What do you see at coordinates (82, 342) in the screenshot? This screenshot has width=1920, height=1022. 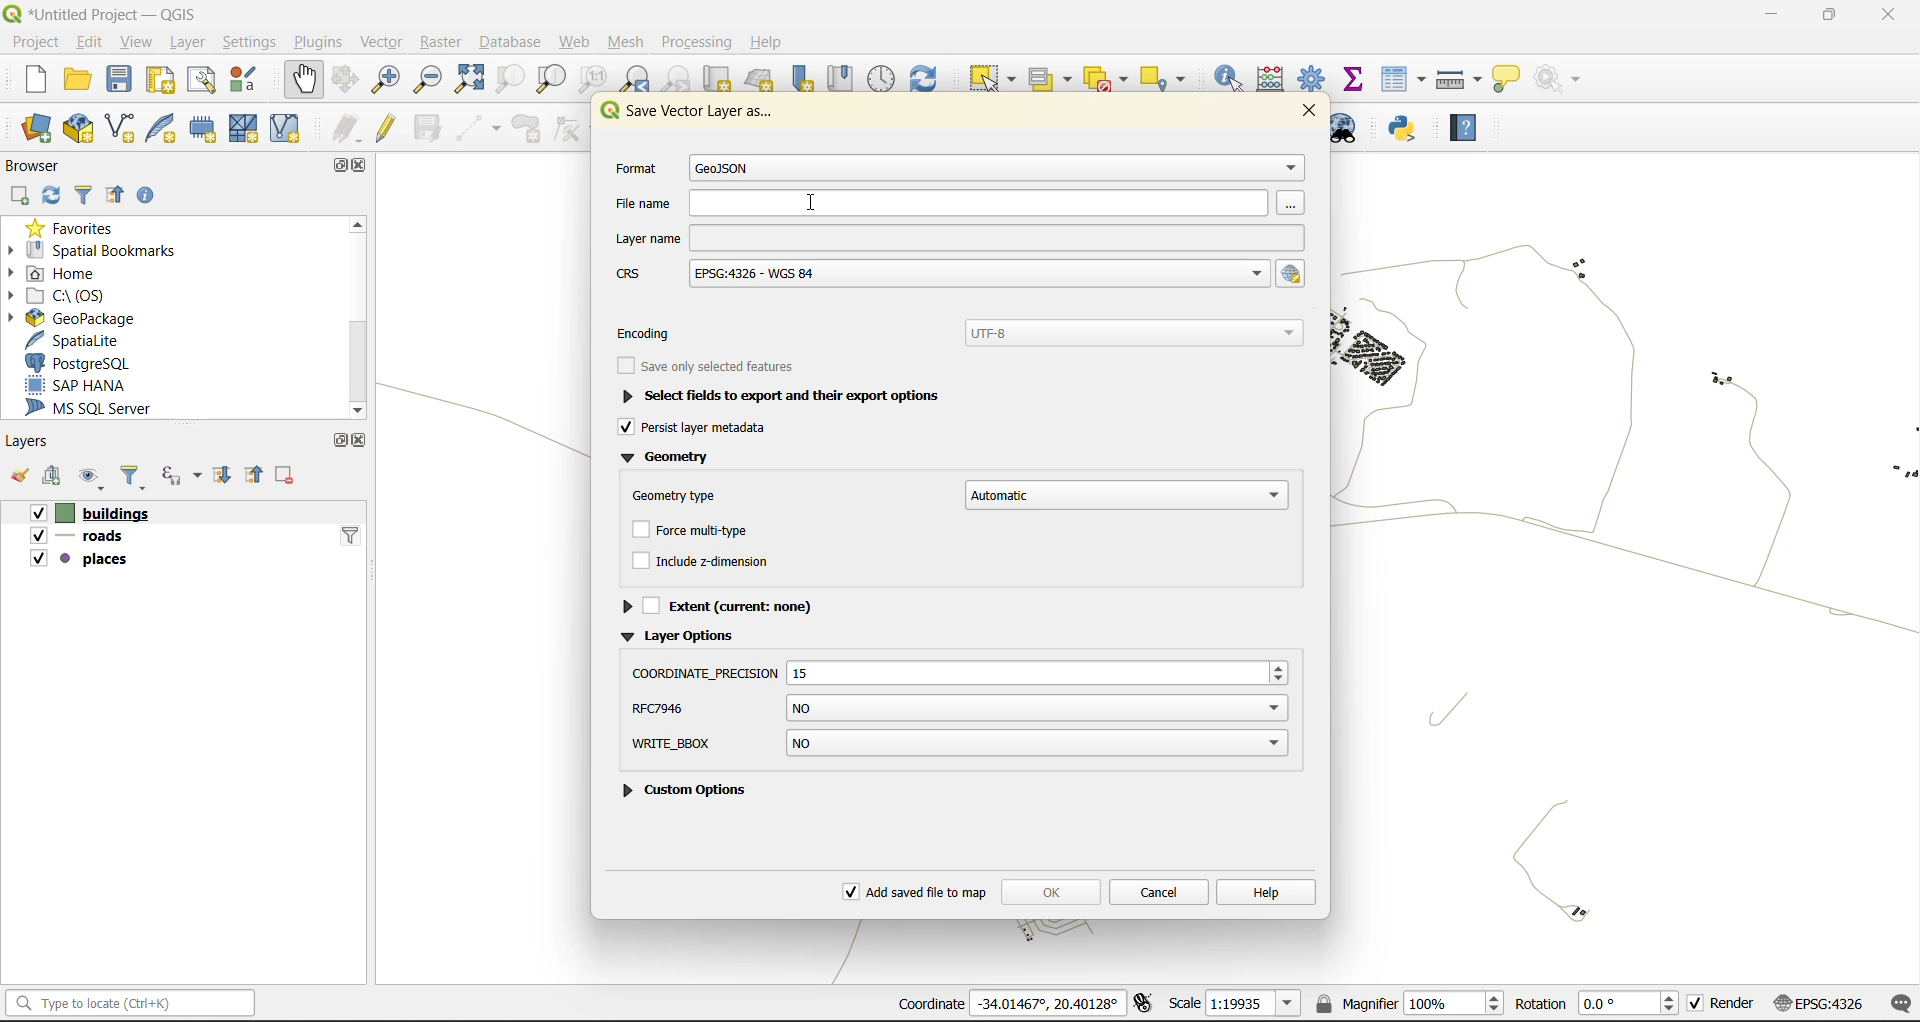 I see `spatialite` at bounding box center [82, 342].